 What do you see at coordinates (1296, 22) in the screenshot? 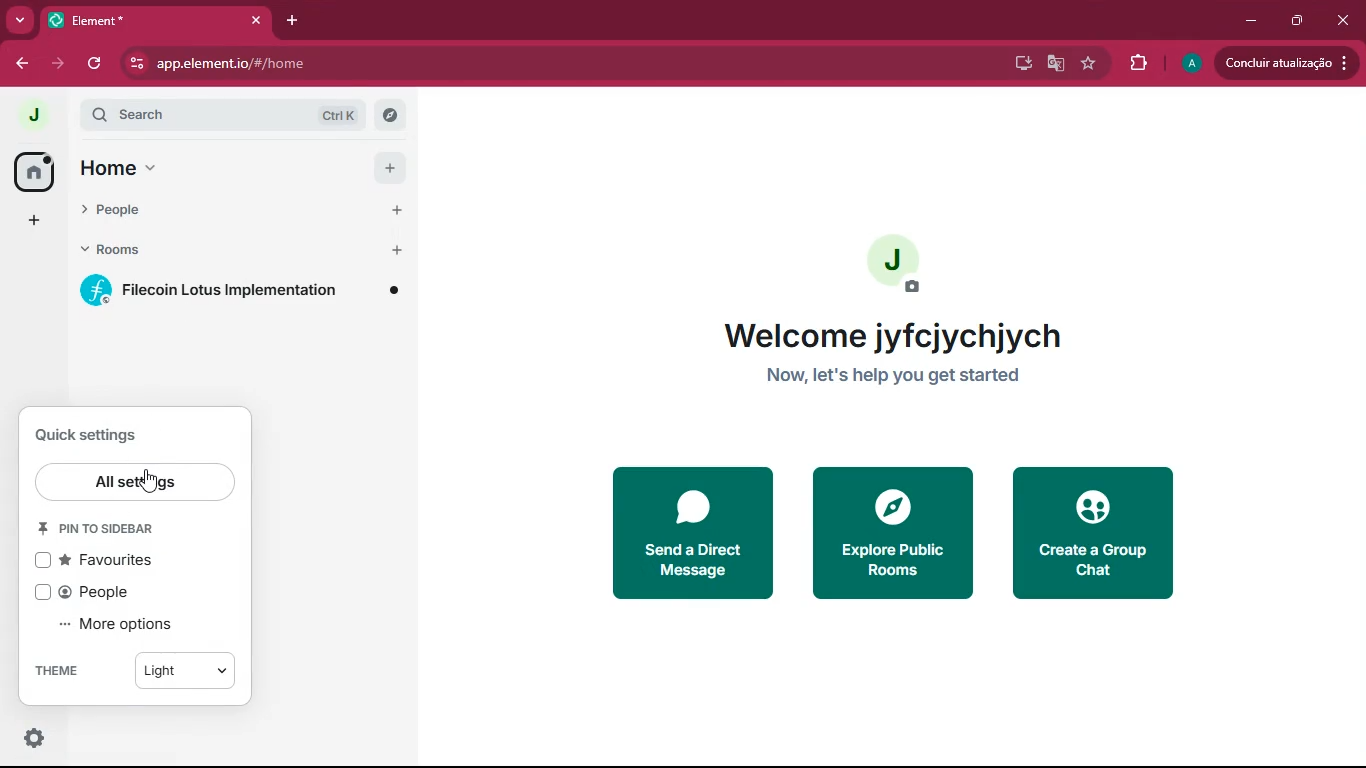
I see `maximize` at bounding box center [1296, 22].